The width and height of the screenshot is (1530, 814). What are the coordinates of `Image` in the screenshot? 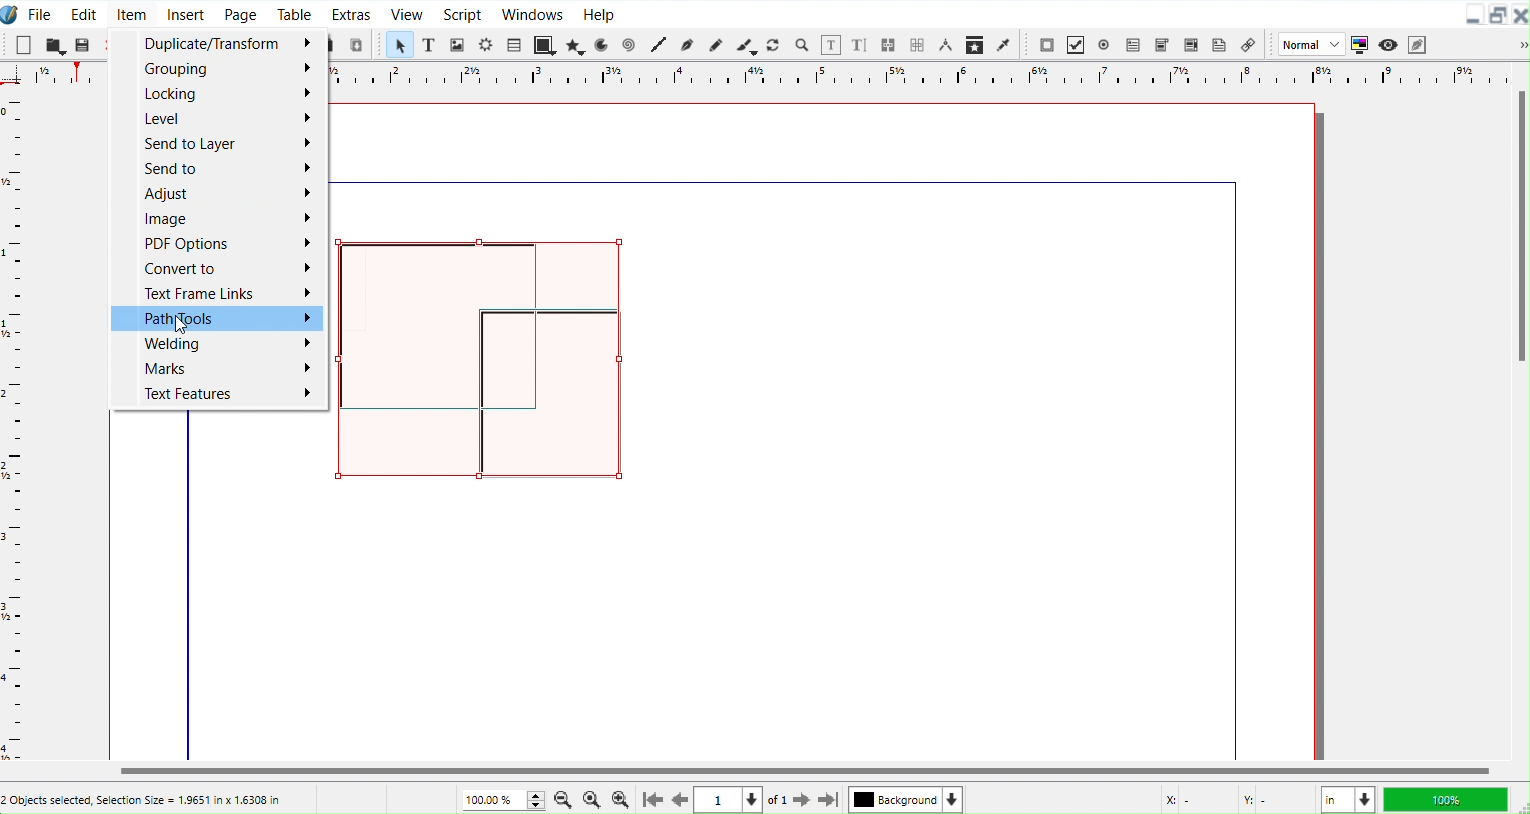 It's located at (216, 219).